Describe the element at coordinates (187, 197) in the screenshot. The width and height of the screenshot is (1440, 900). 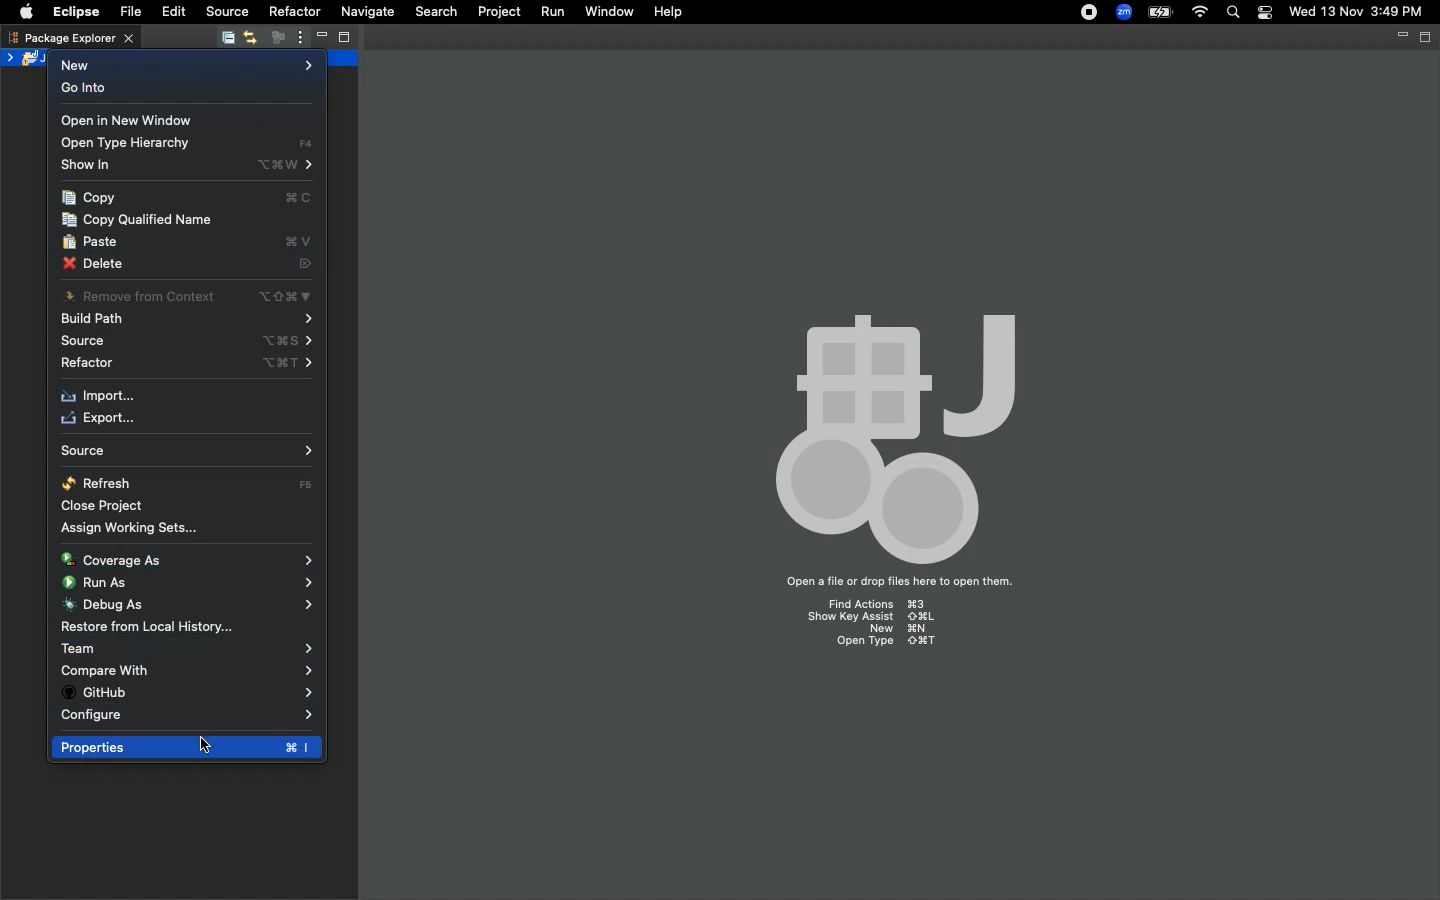
I see `Copy` at that location.